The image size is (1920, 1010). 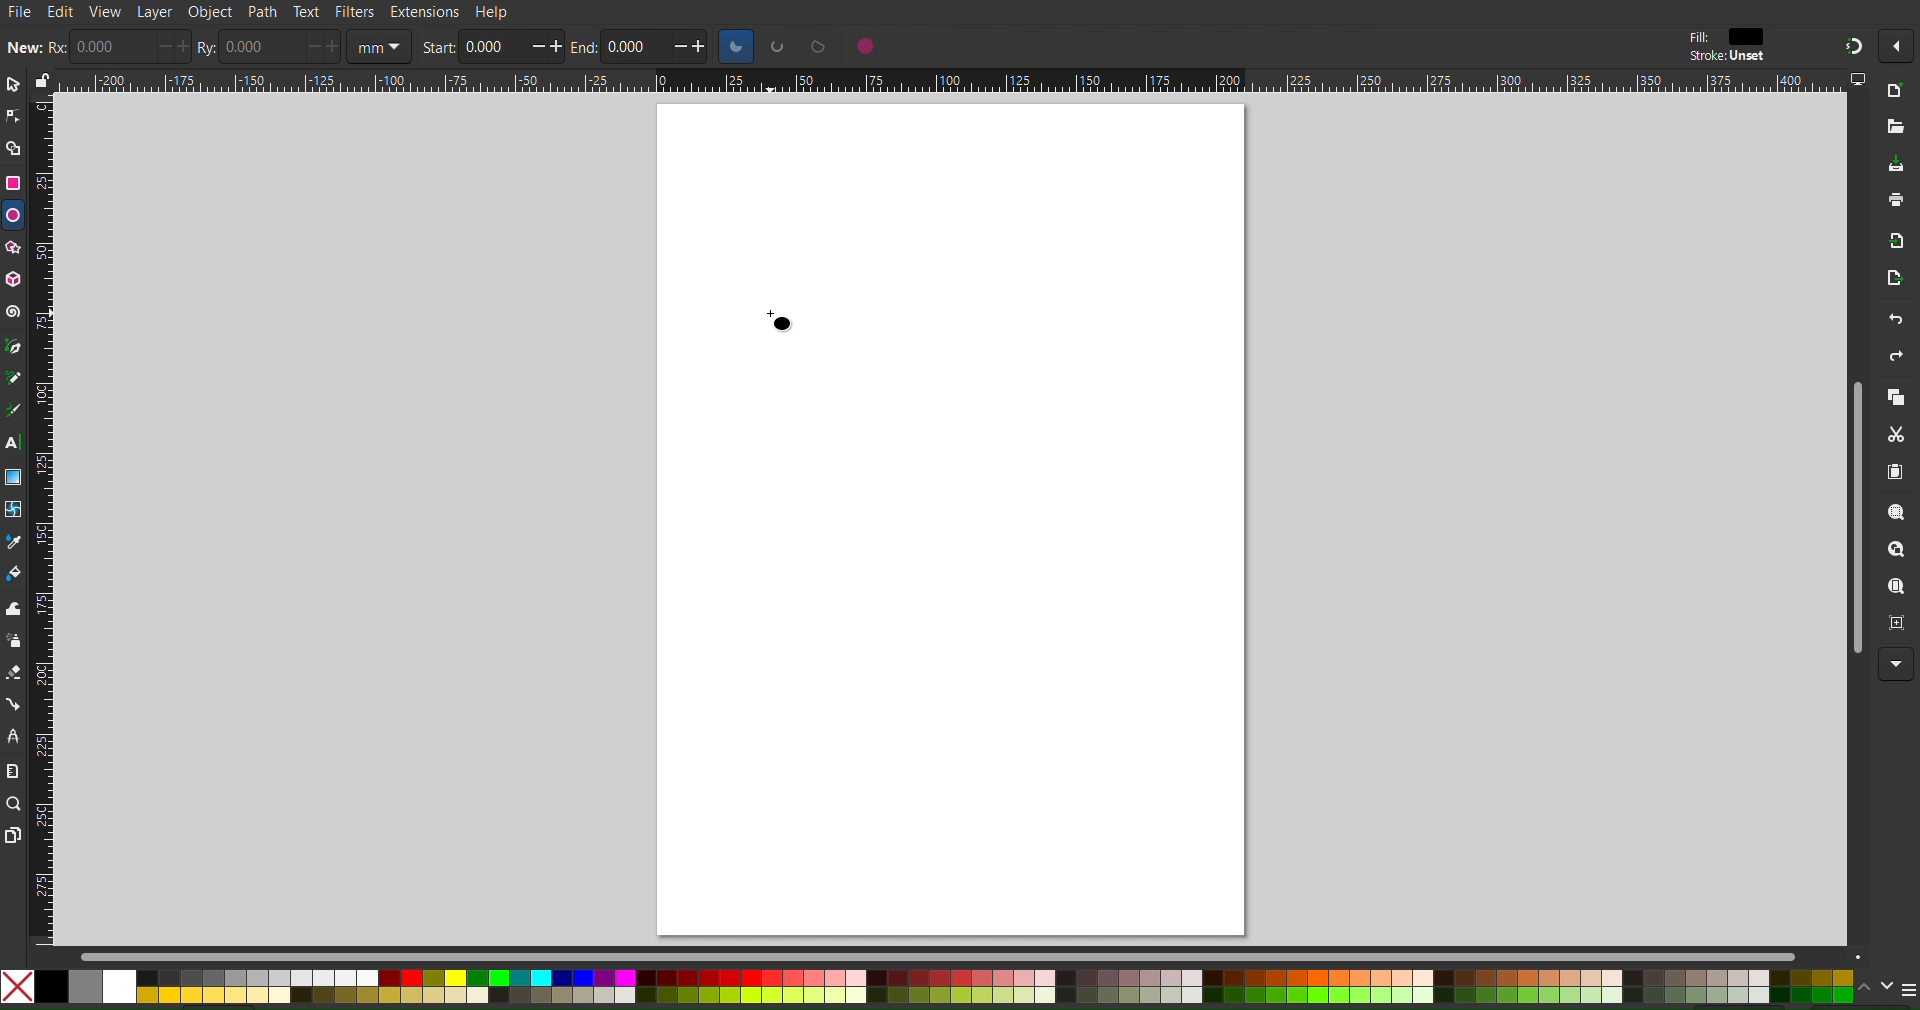 I want to click on New, so click(x=1900, y=96).